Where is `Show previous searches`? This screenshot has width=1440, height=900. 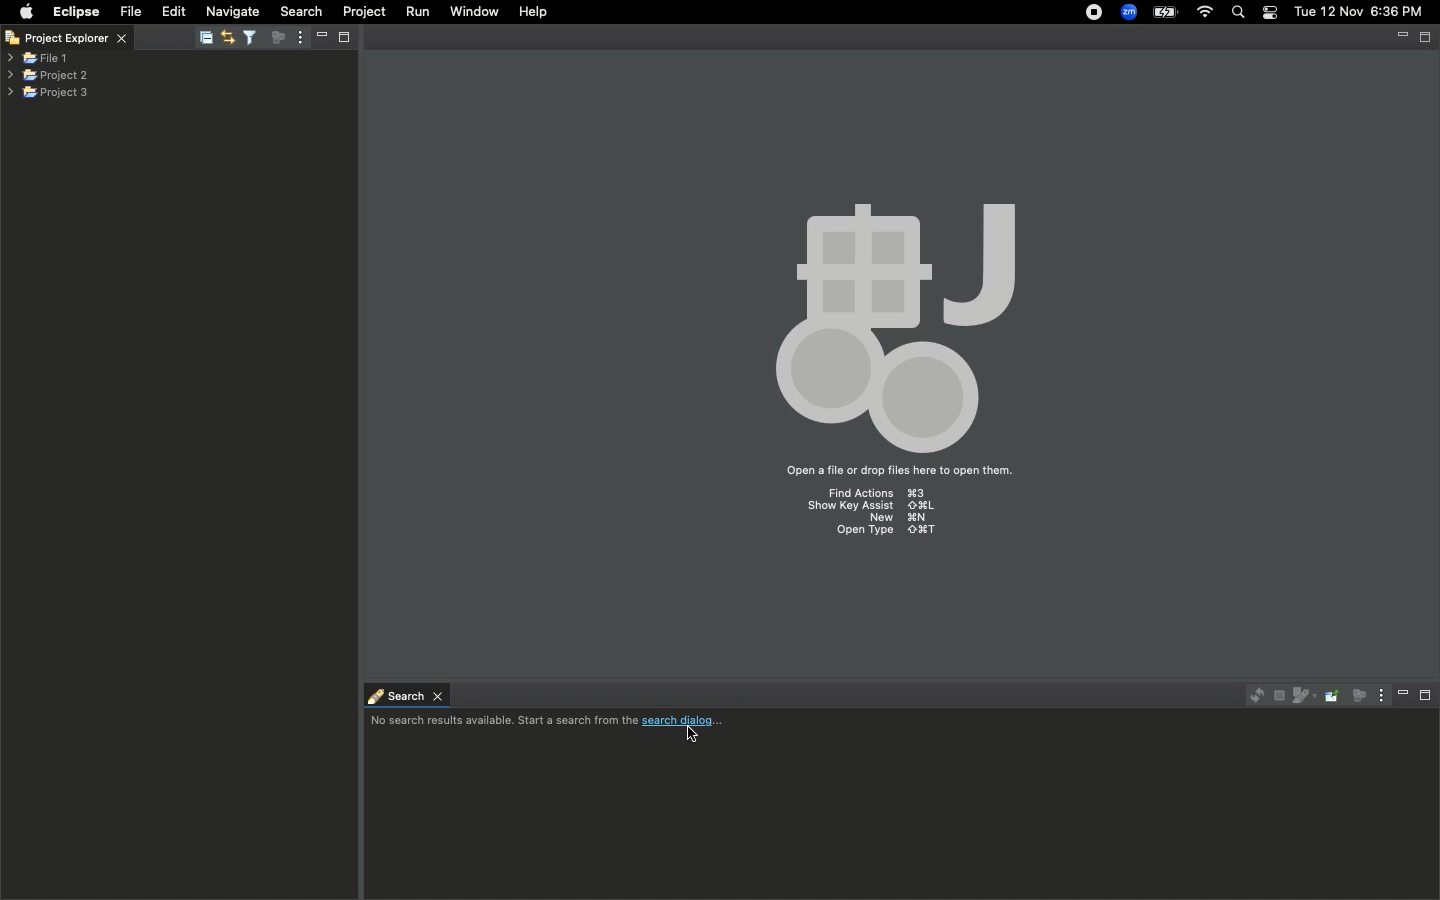
Show previous searches is located at coordinates (1302, 696).